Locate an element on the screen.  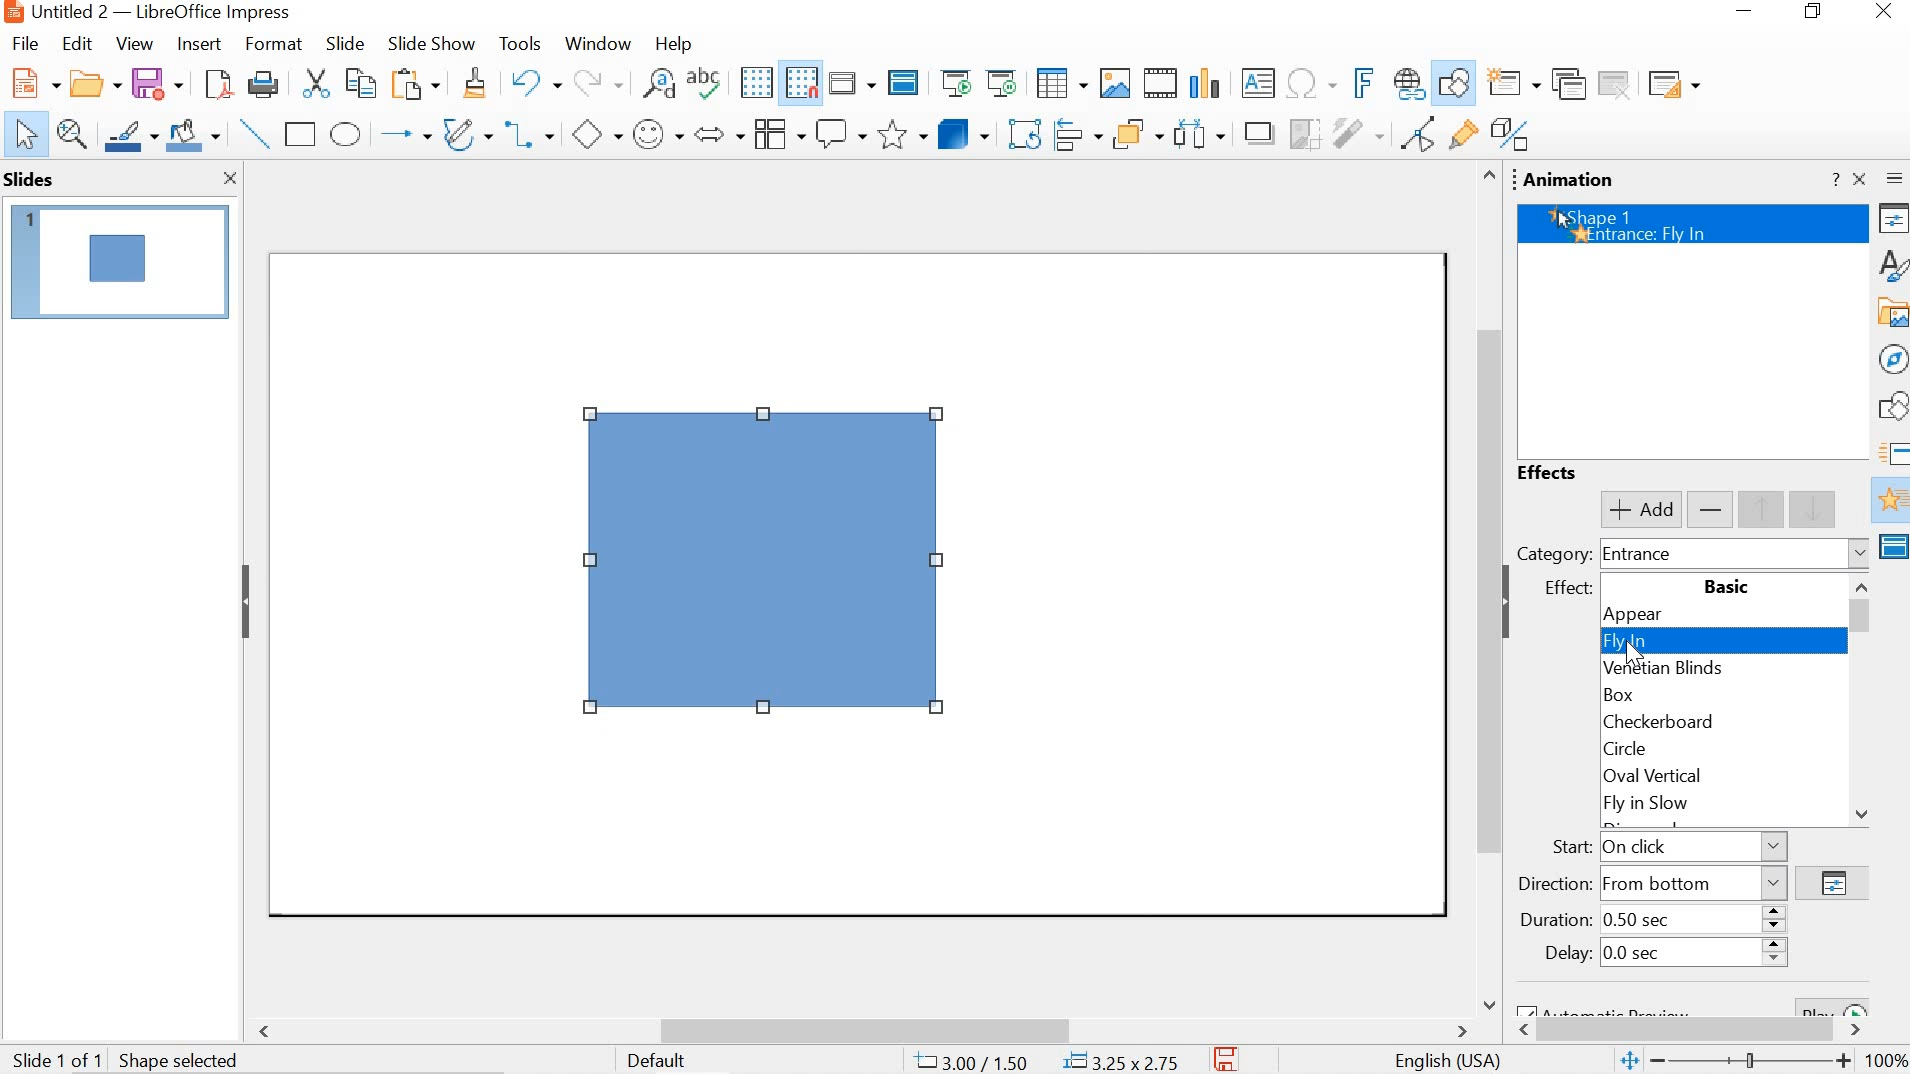
insert image is located at coordinates (1114, 81).